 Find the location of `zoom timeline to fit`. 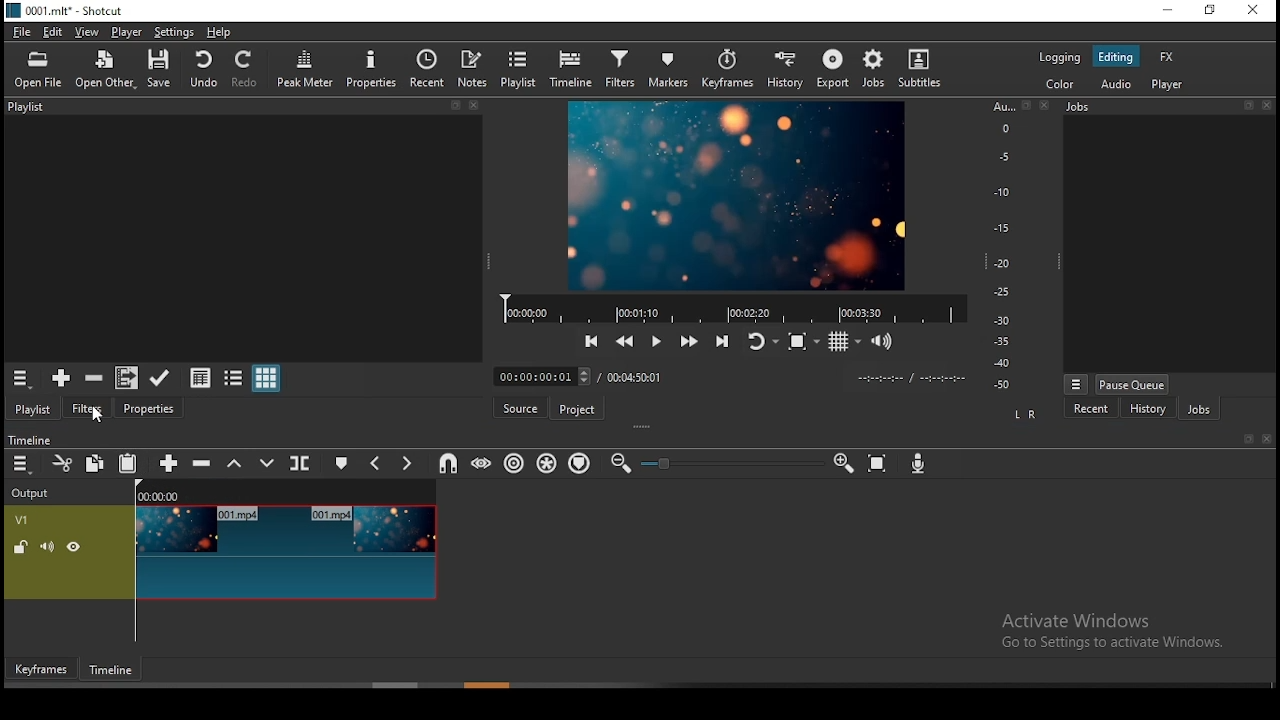

zoom timeline to fit is located at coordinates (878, 464).